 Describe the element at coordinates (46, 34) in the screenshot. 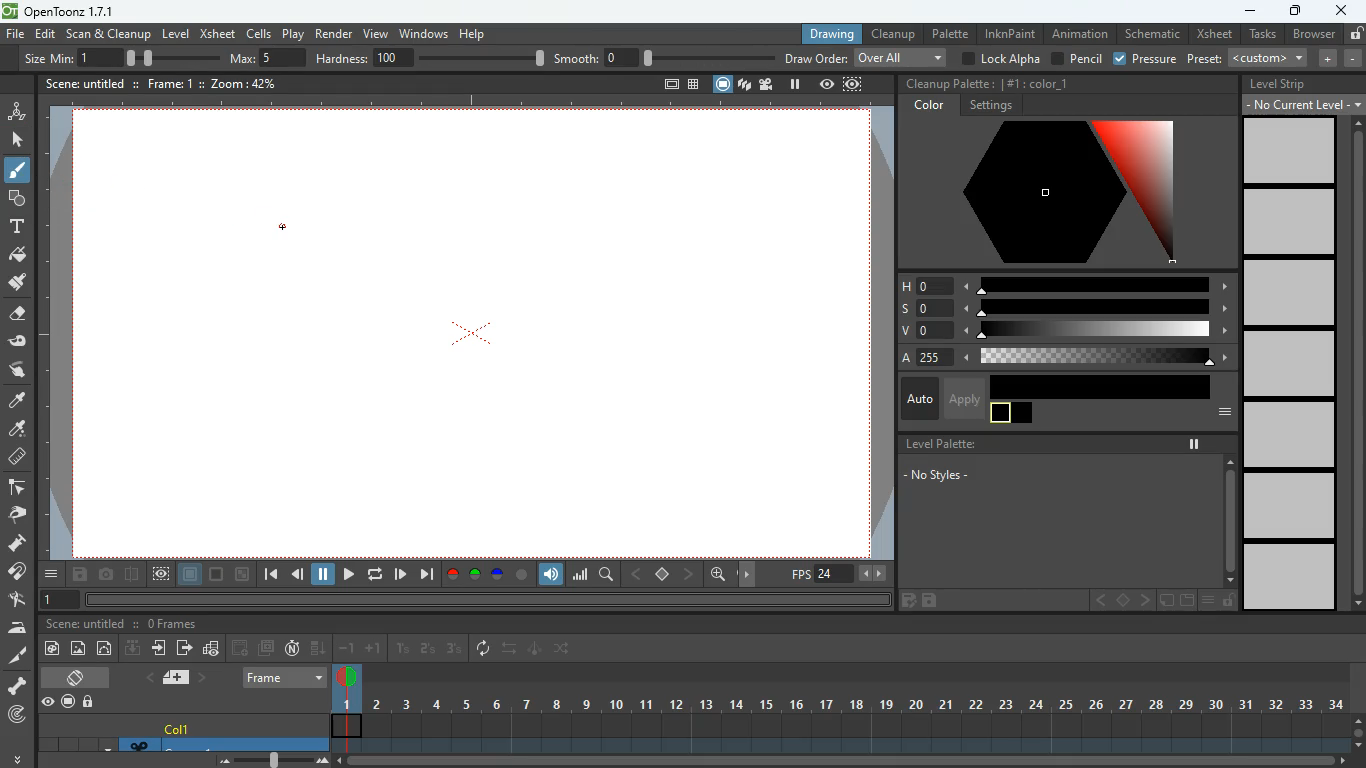

I see `edit` at that location.